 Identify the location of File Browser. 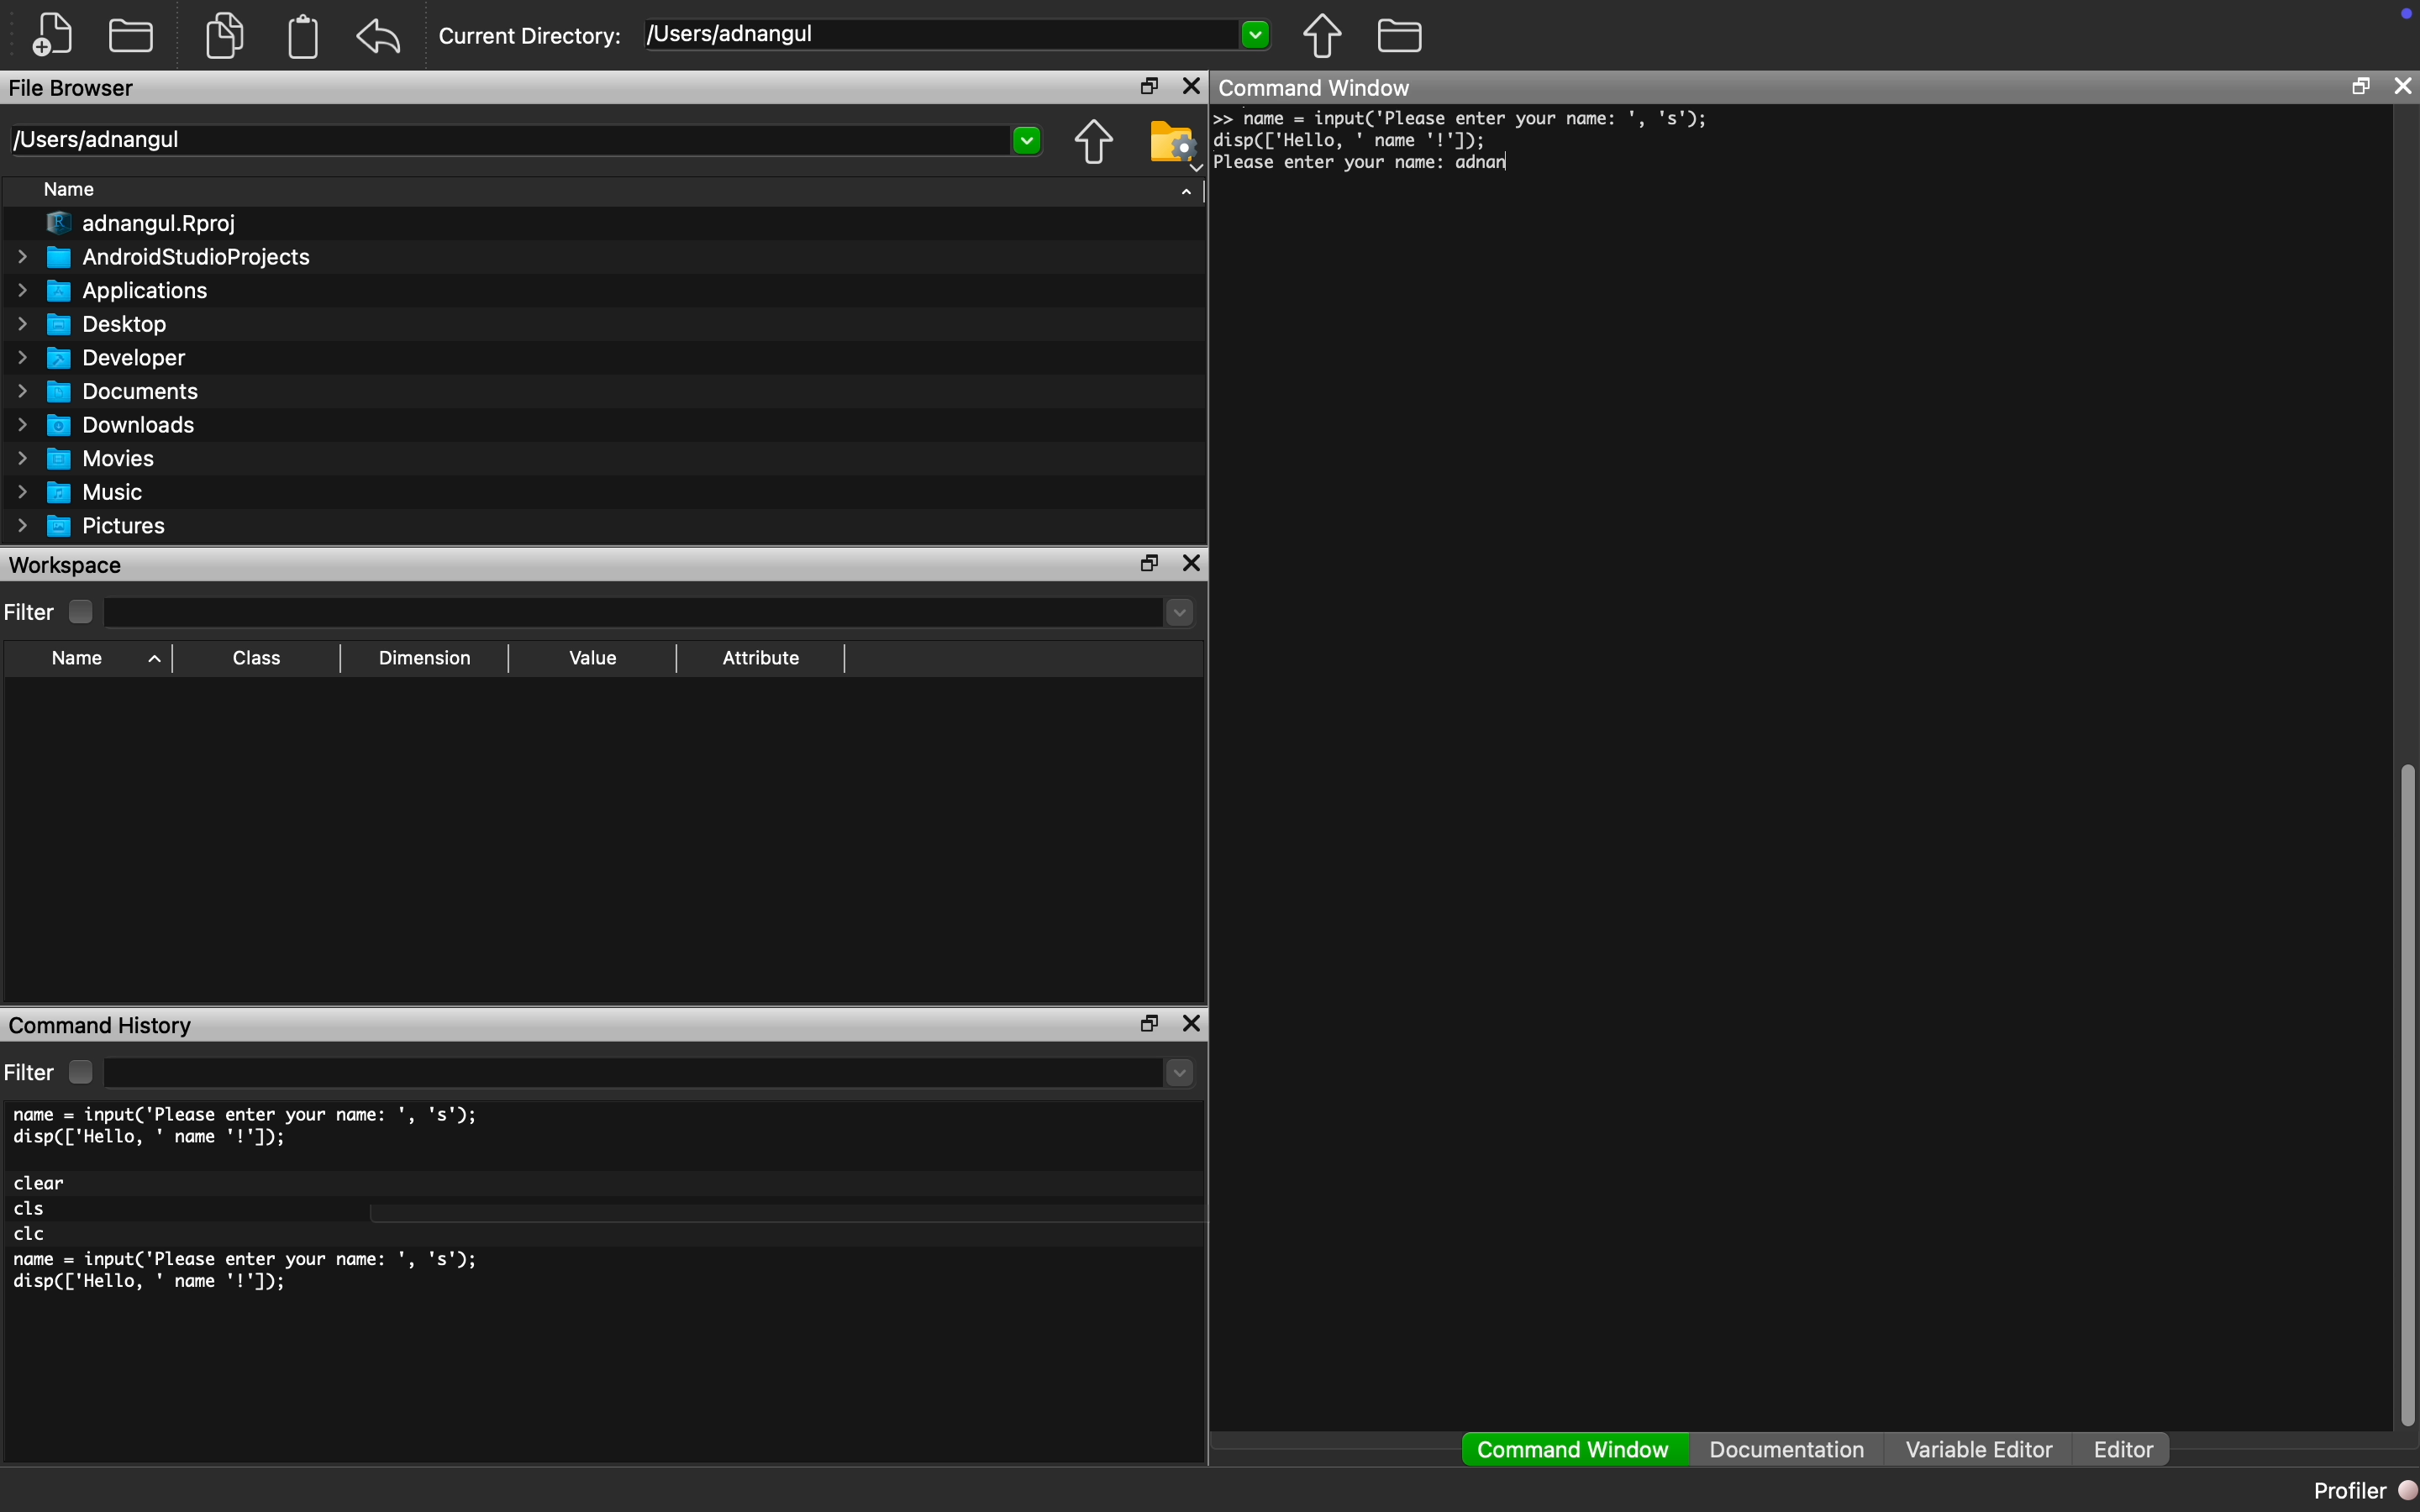
(73, 87).